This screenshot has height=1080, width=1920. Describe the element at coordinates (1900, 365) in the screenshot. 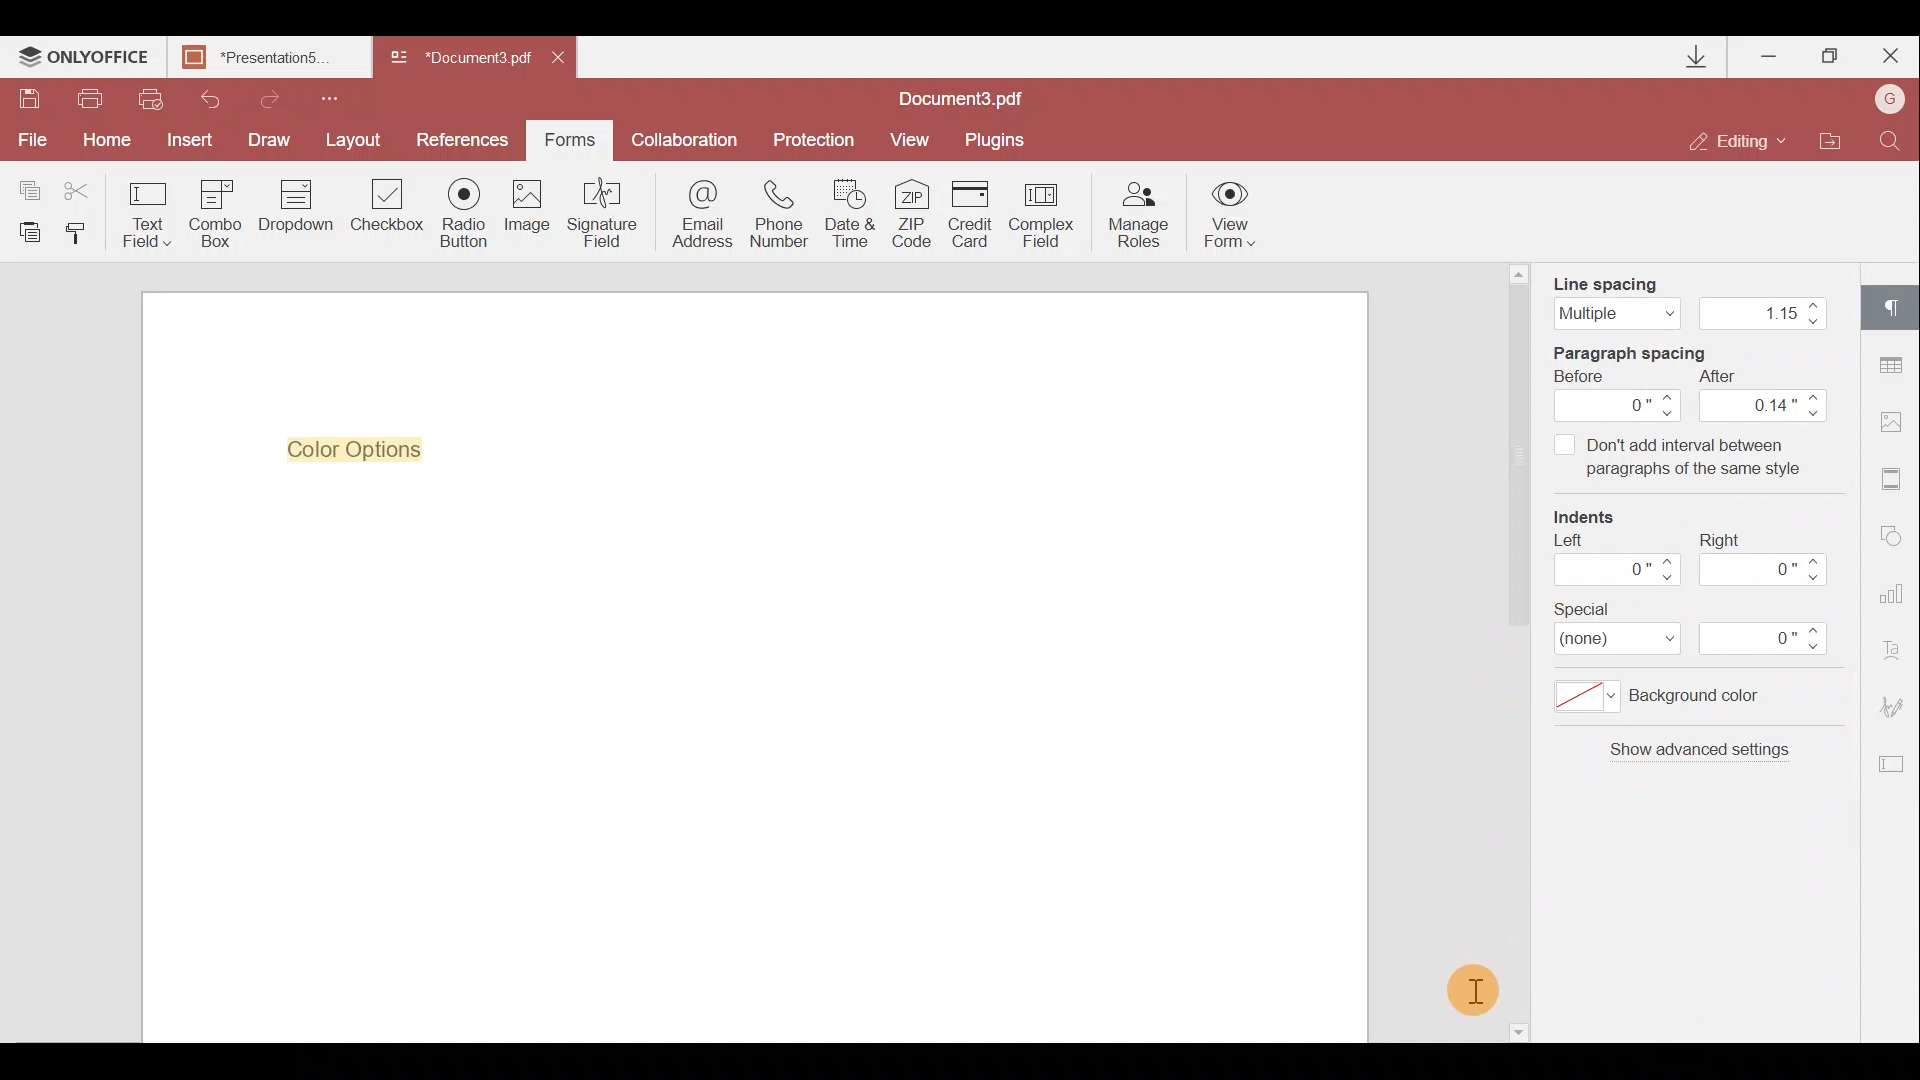

I see `Table settings` at that location.